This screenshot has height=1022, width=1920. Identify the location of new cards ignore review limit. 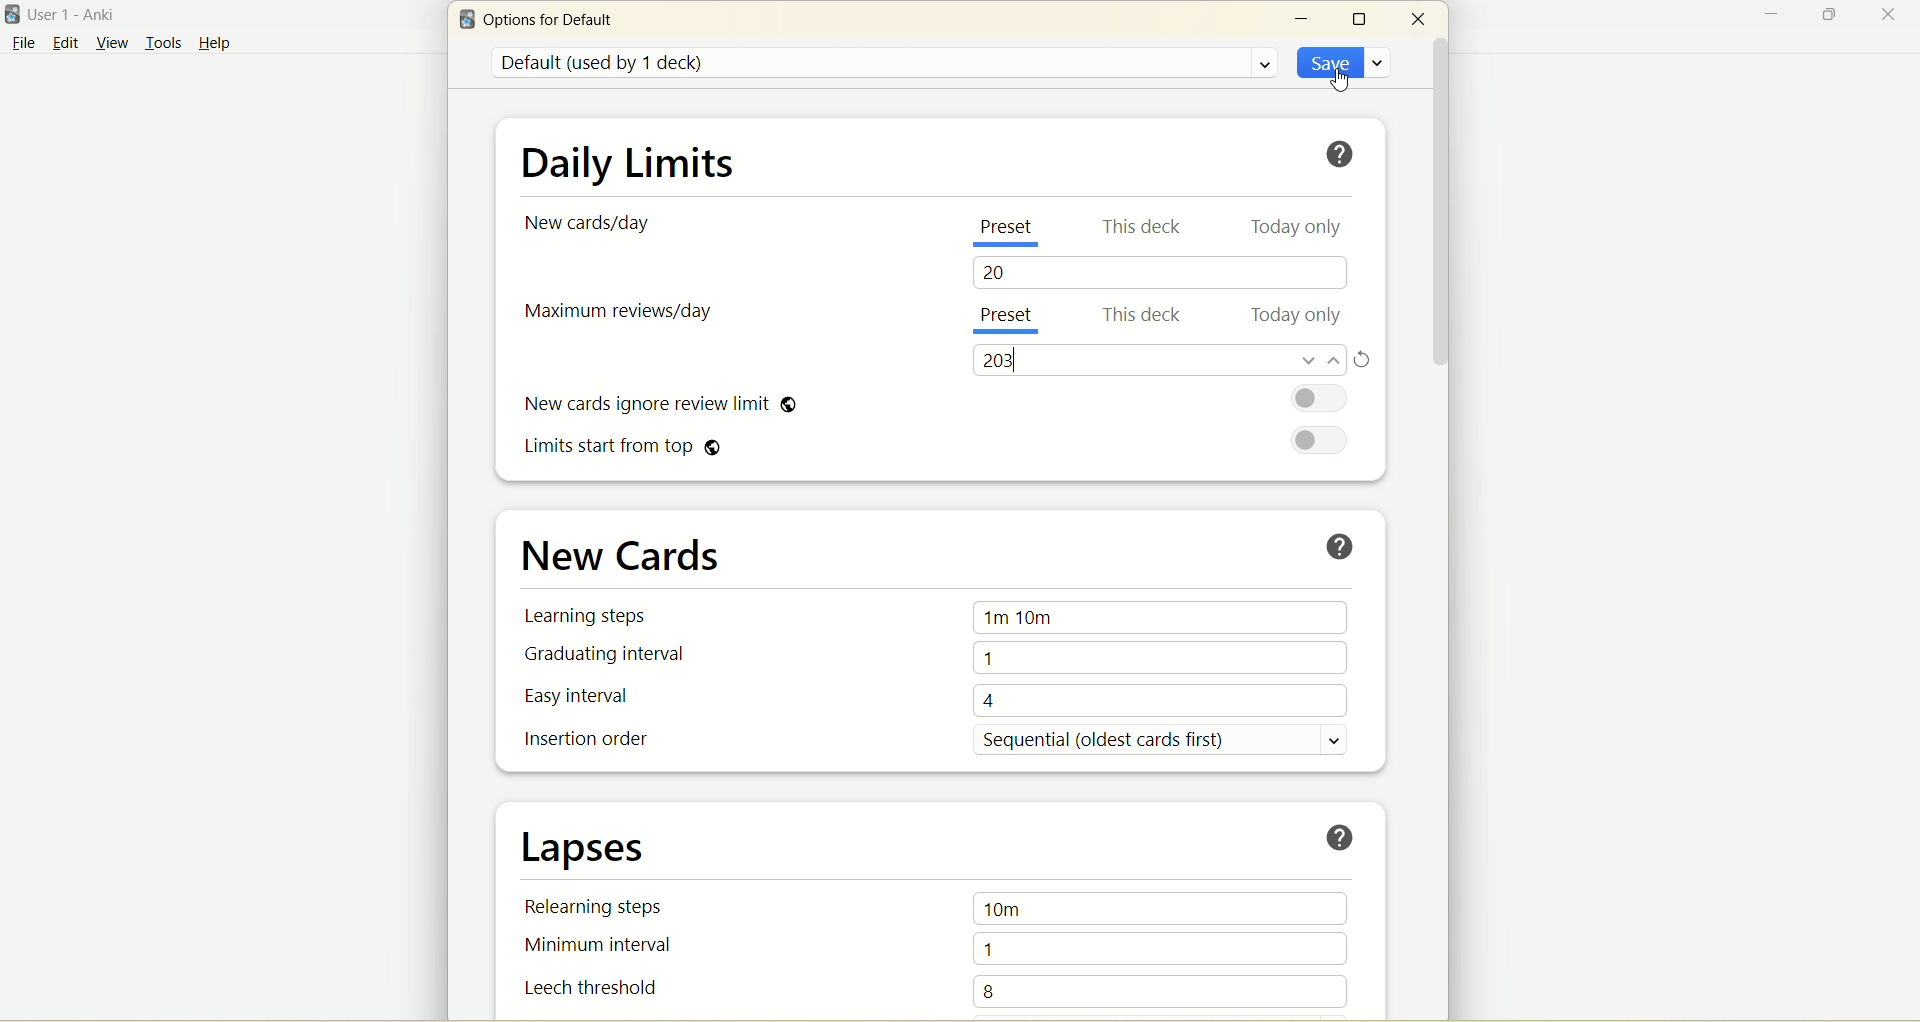
(664, 407).